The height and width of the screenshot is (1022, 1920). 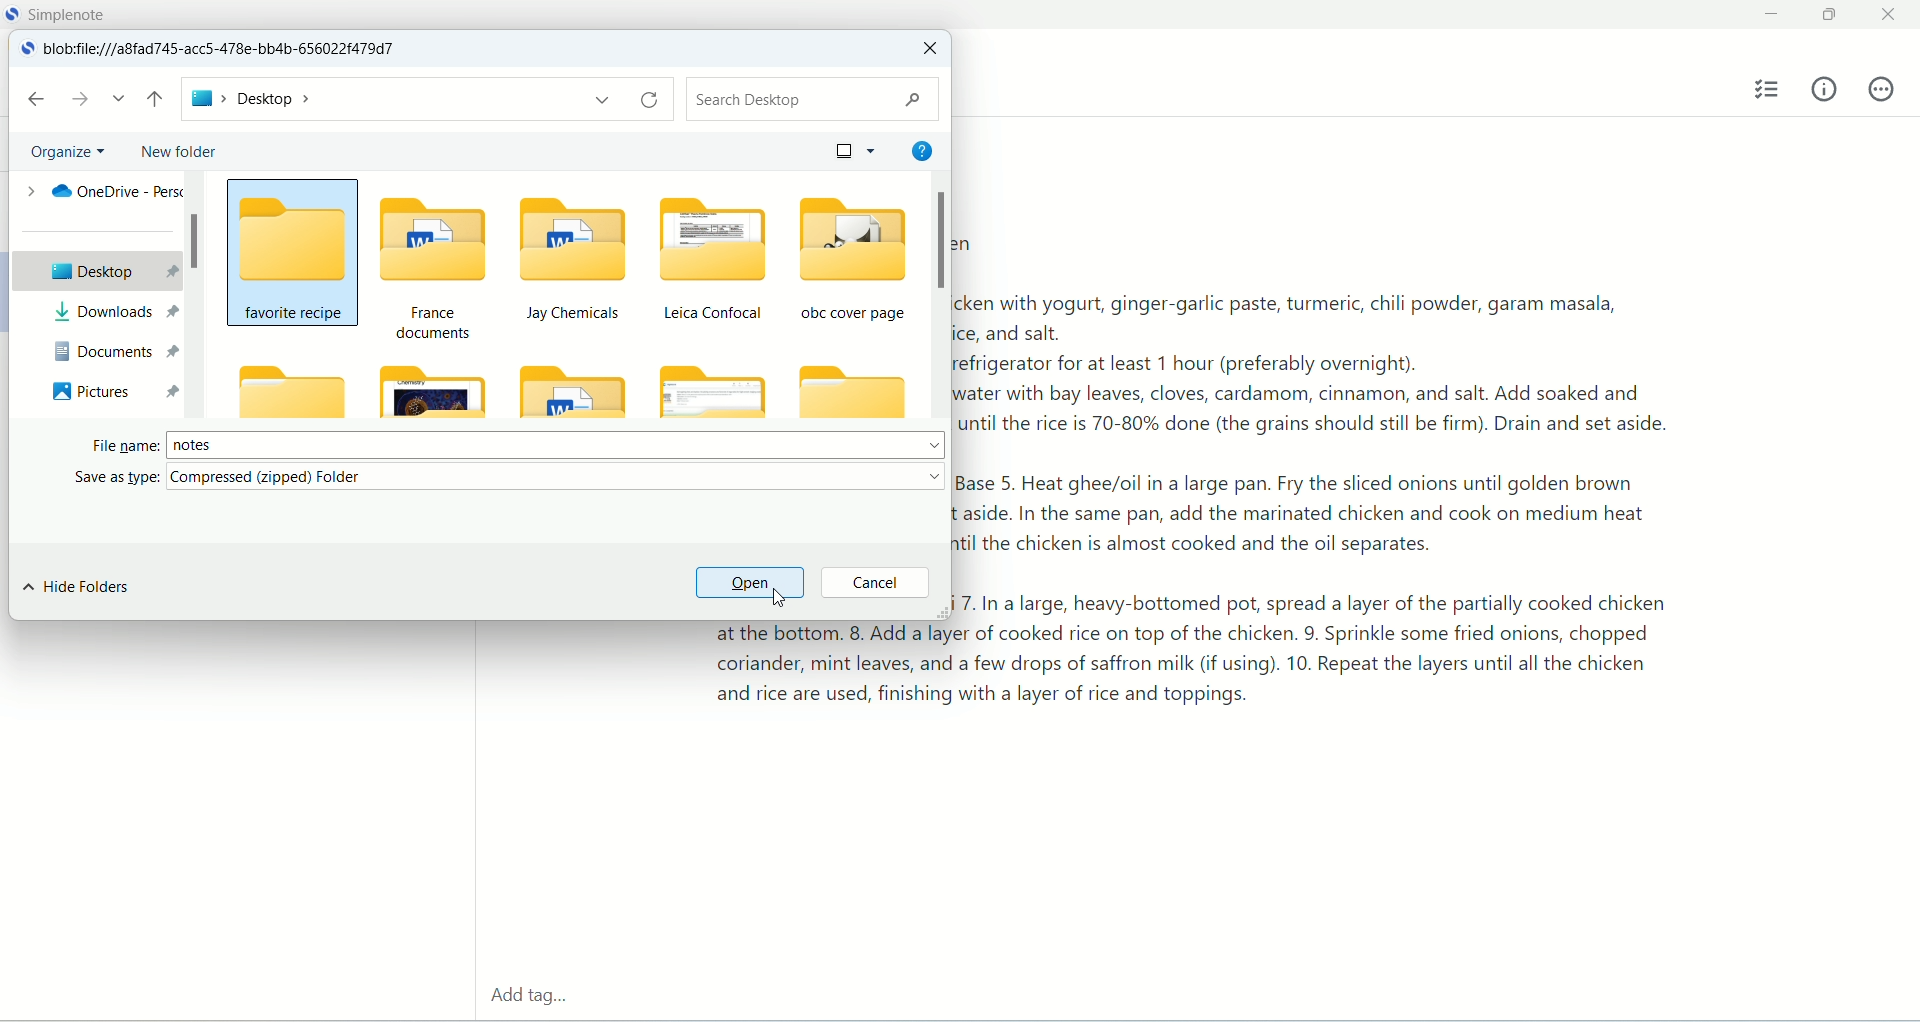 I want to click on desktop, so click(x=93, y=270).